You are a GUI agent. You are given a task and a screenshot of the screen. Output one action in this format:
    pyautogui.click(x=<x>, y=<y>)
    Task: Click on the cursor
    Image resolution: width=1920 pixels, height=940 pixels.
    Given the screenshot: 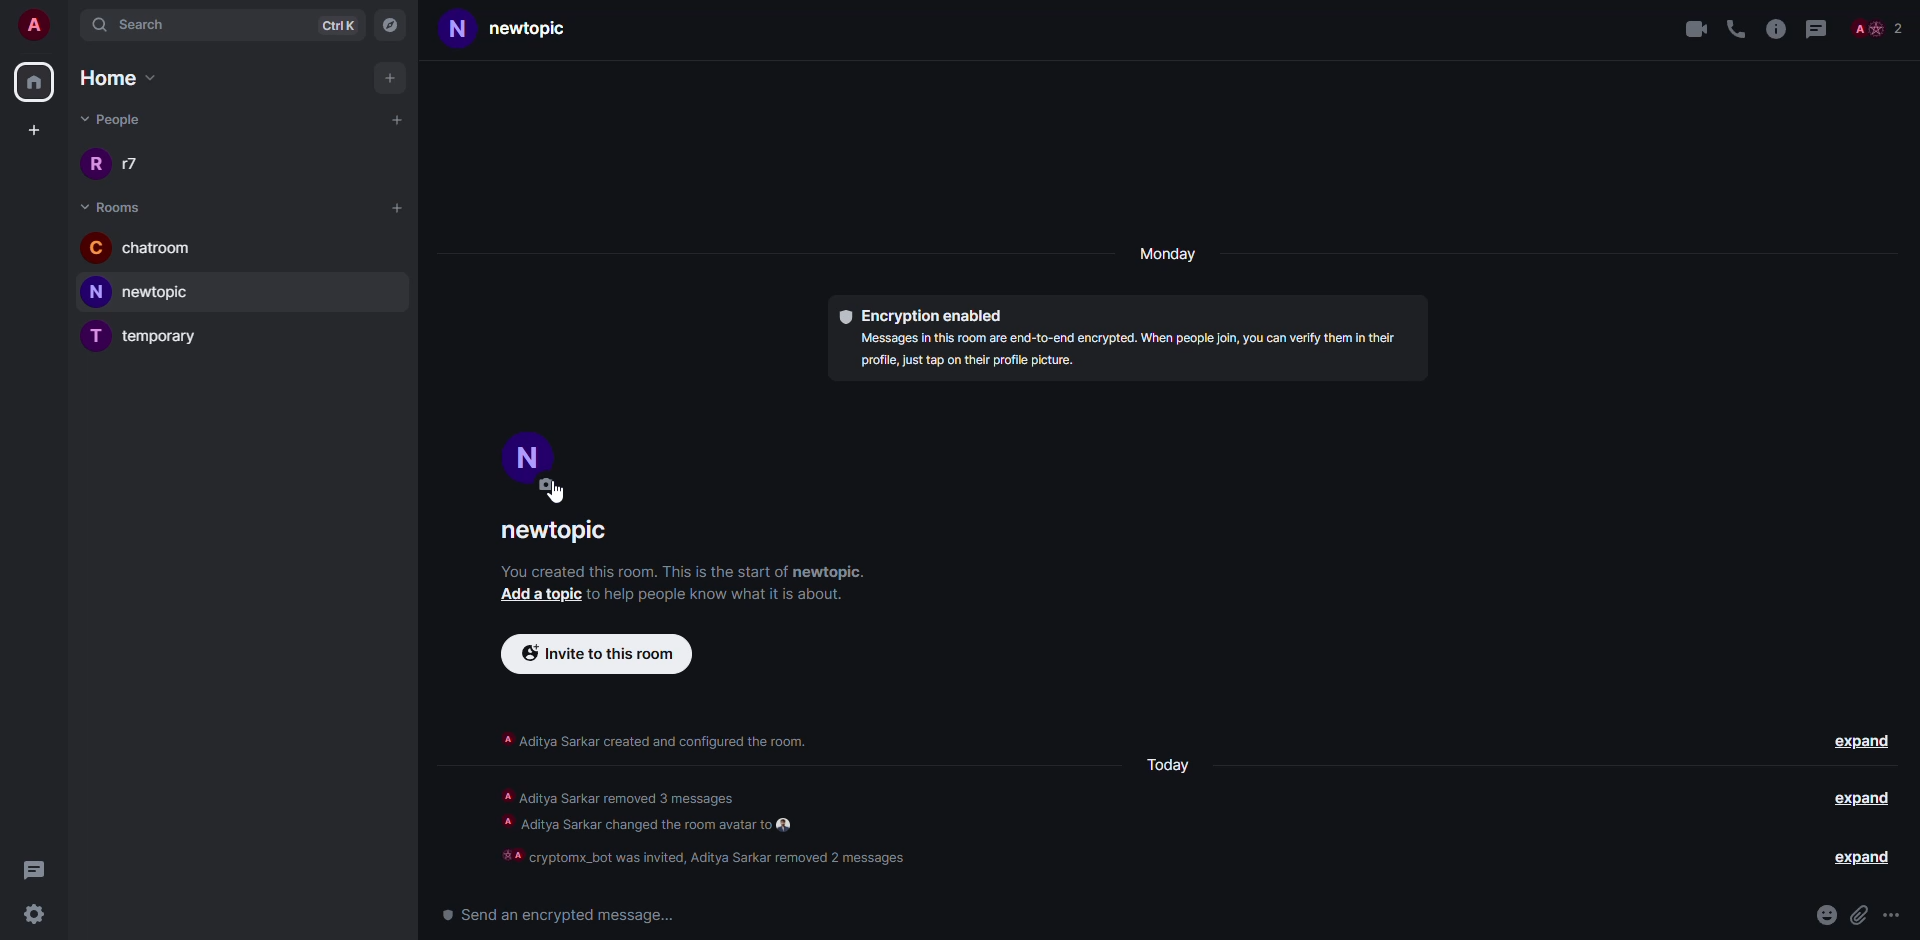 What is the action you would take?
    pyautogui.click(x=554, y=493)
    